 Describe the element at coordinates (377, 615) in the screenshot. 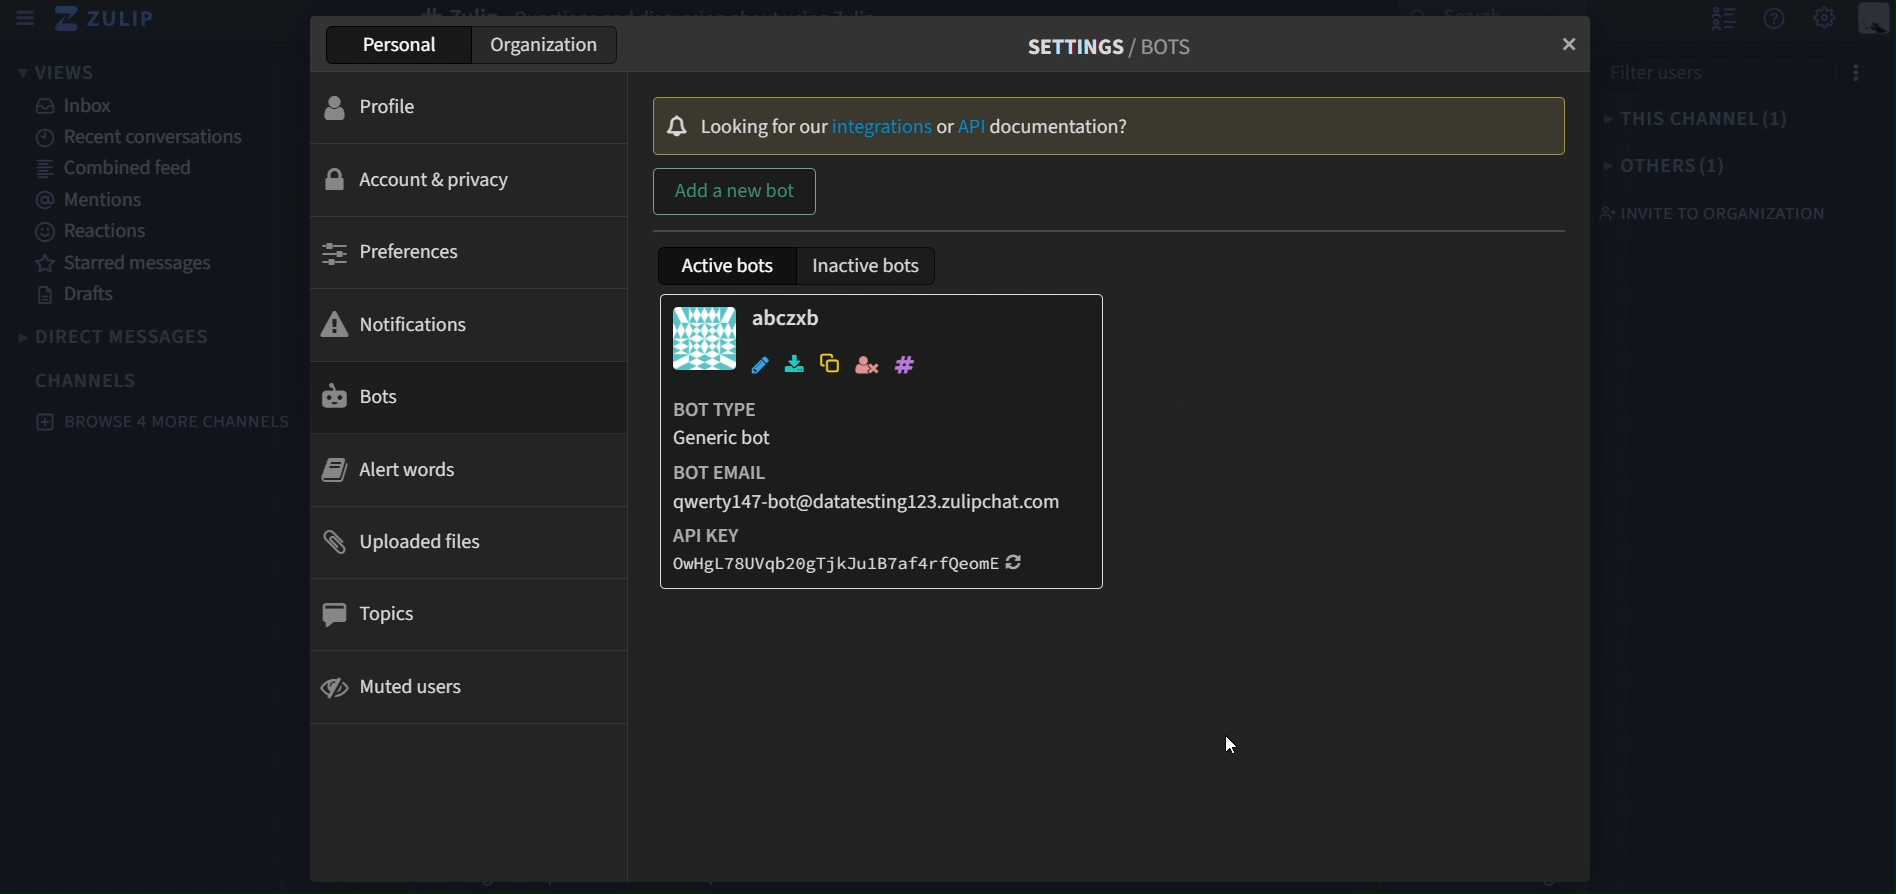

I see `topics` at that location.